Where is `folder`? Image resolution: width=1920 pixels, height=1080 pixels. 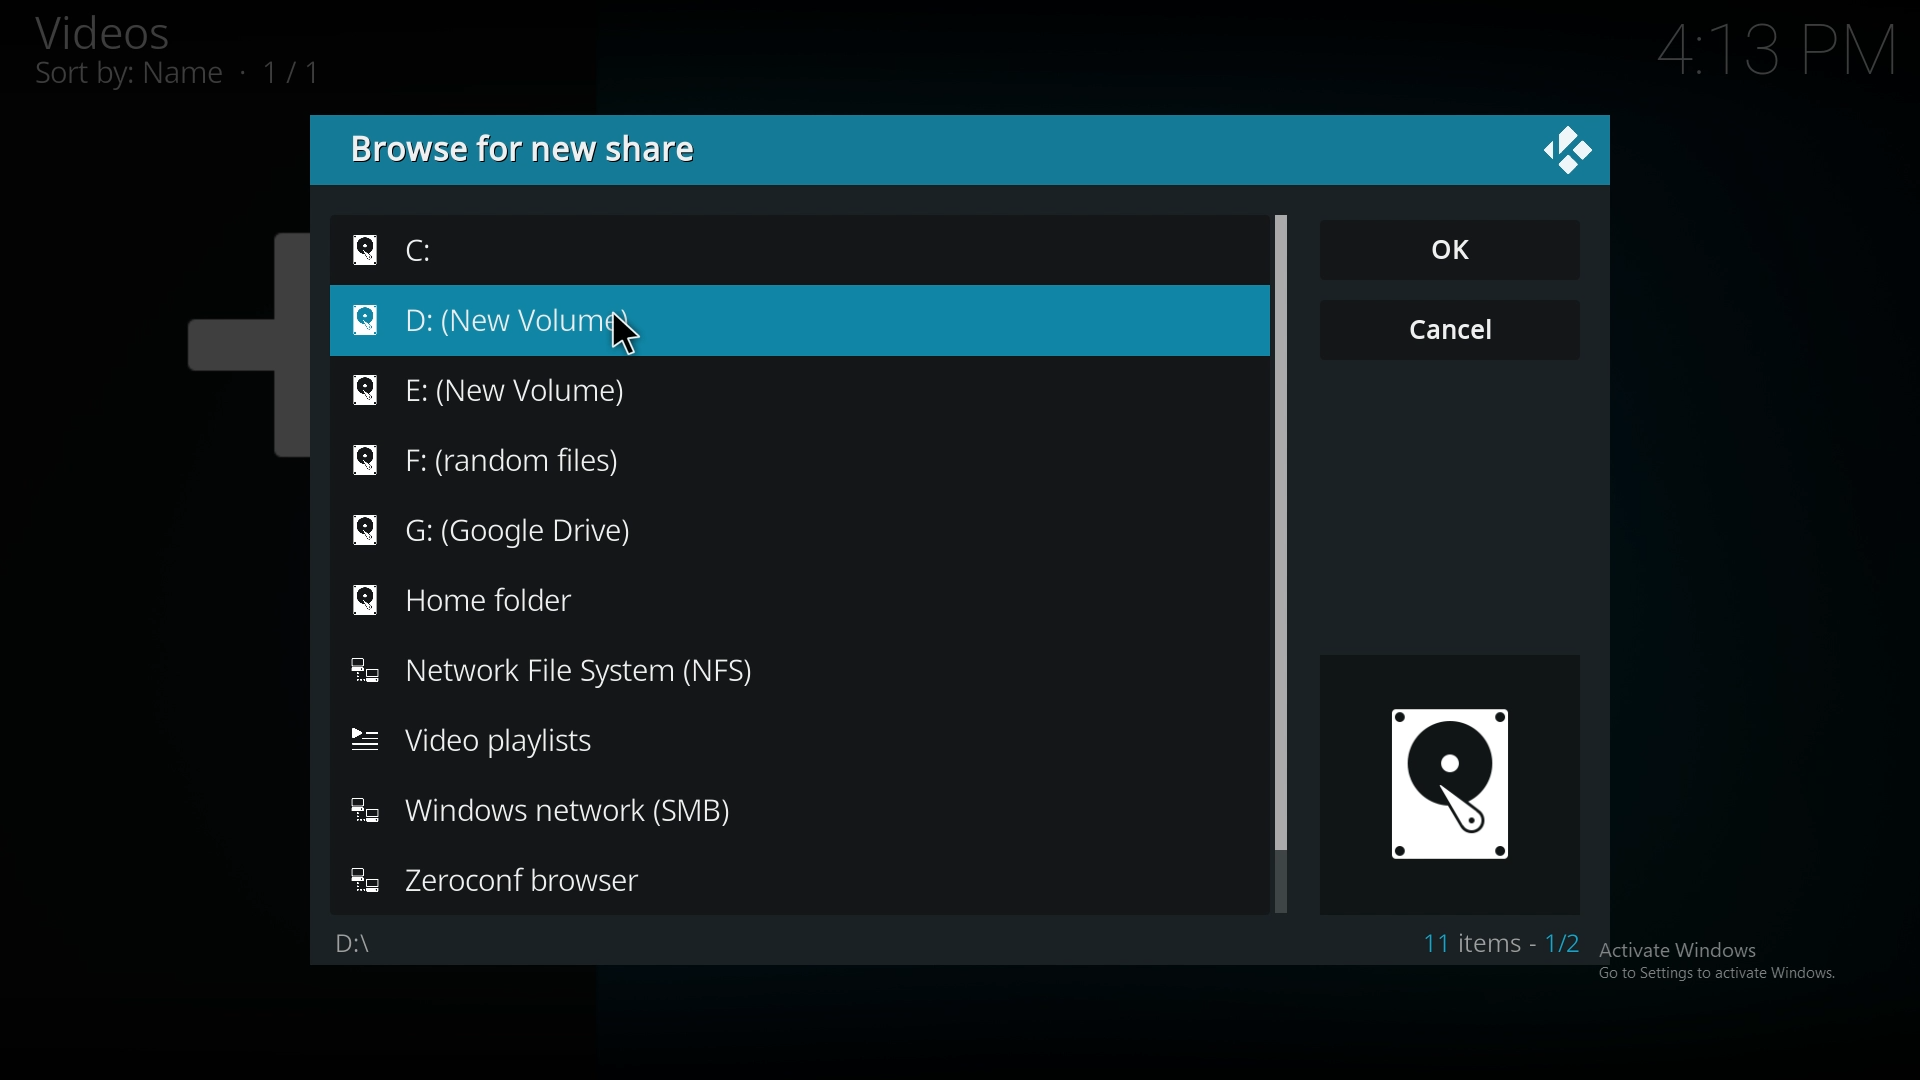
folder is located at coordinates (501, 250).